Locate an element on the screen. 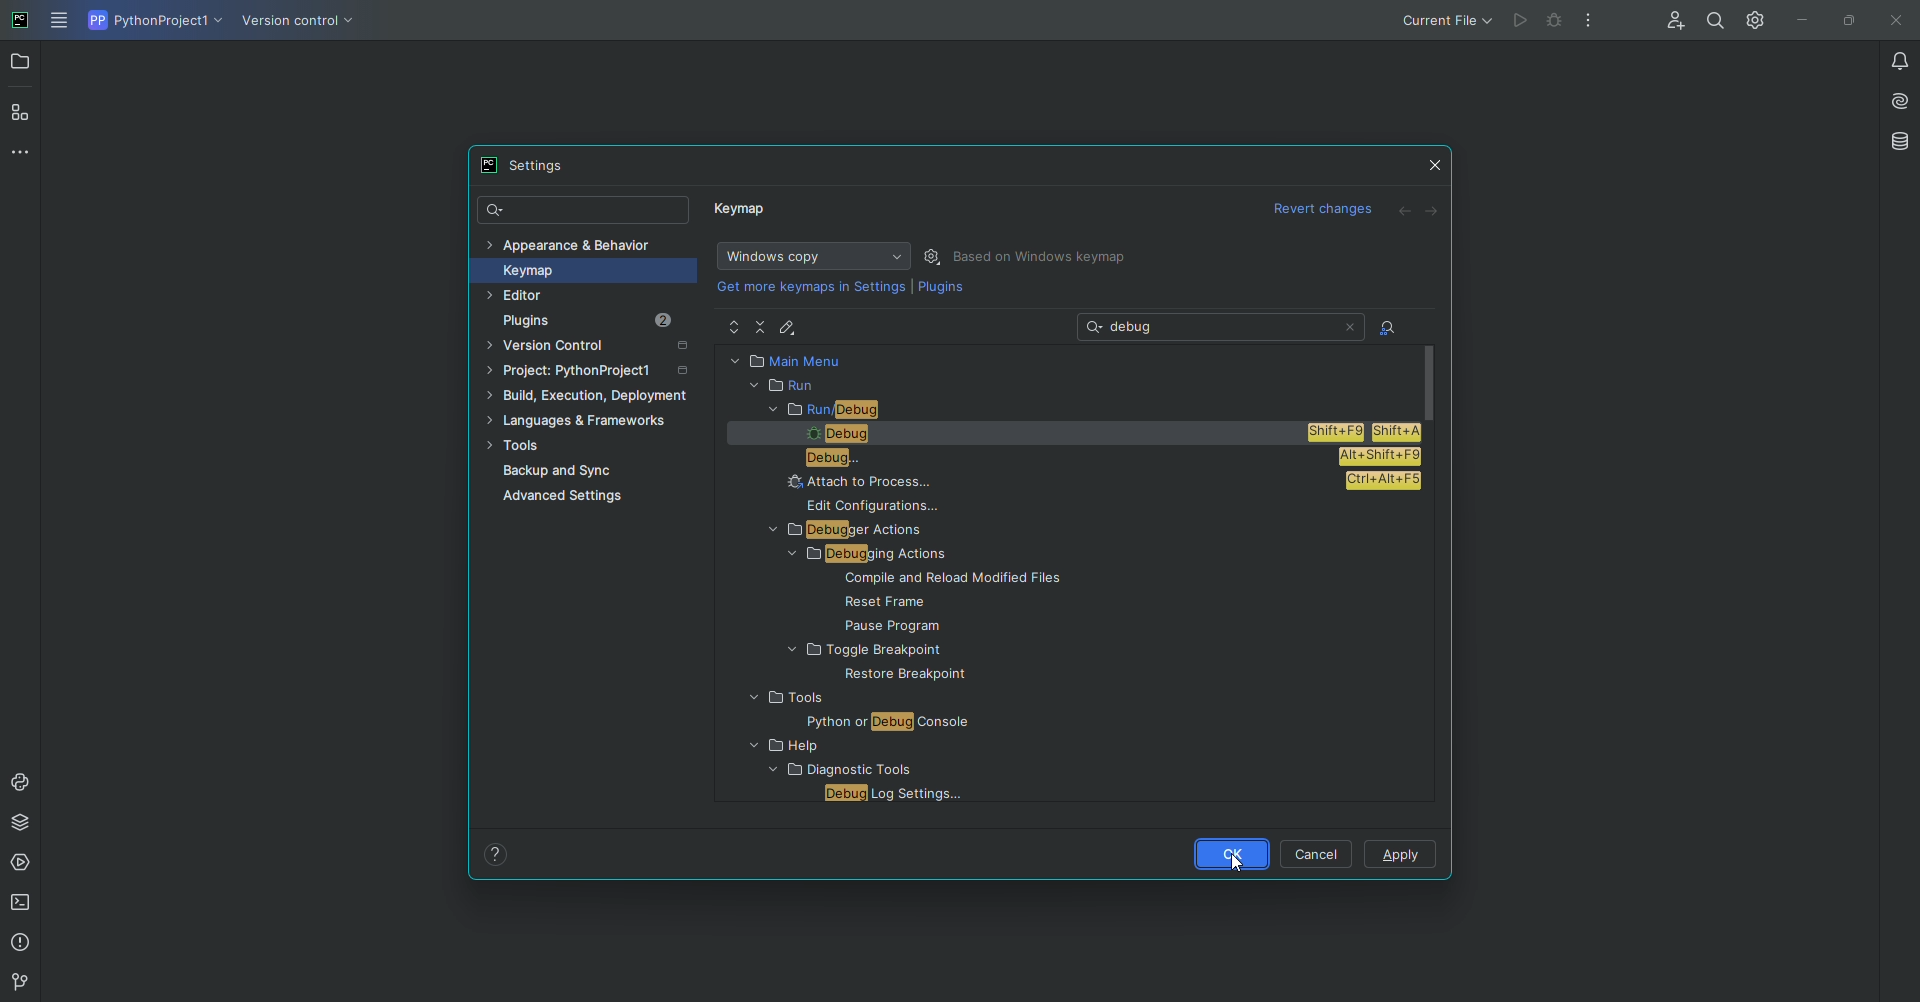  AI is located at coordinates (1893, 99).